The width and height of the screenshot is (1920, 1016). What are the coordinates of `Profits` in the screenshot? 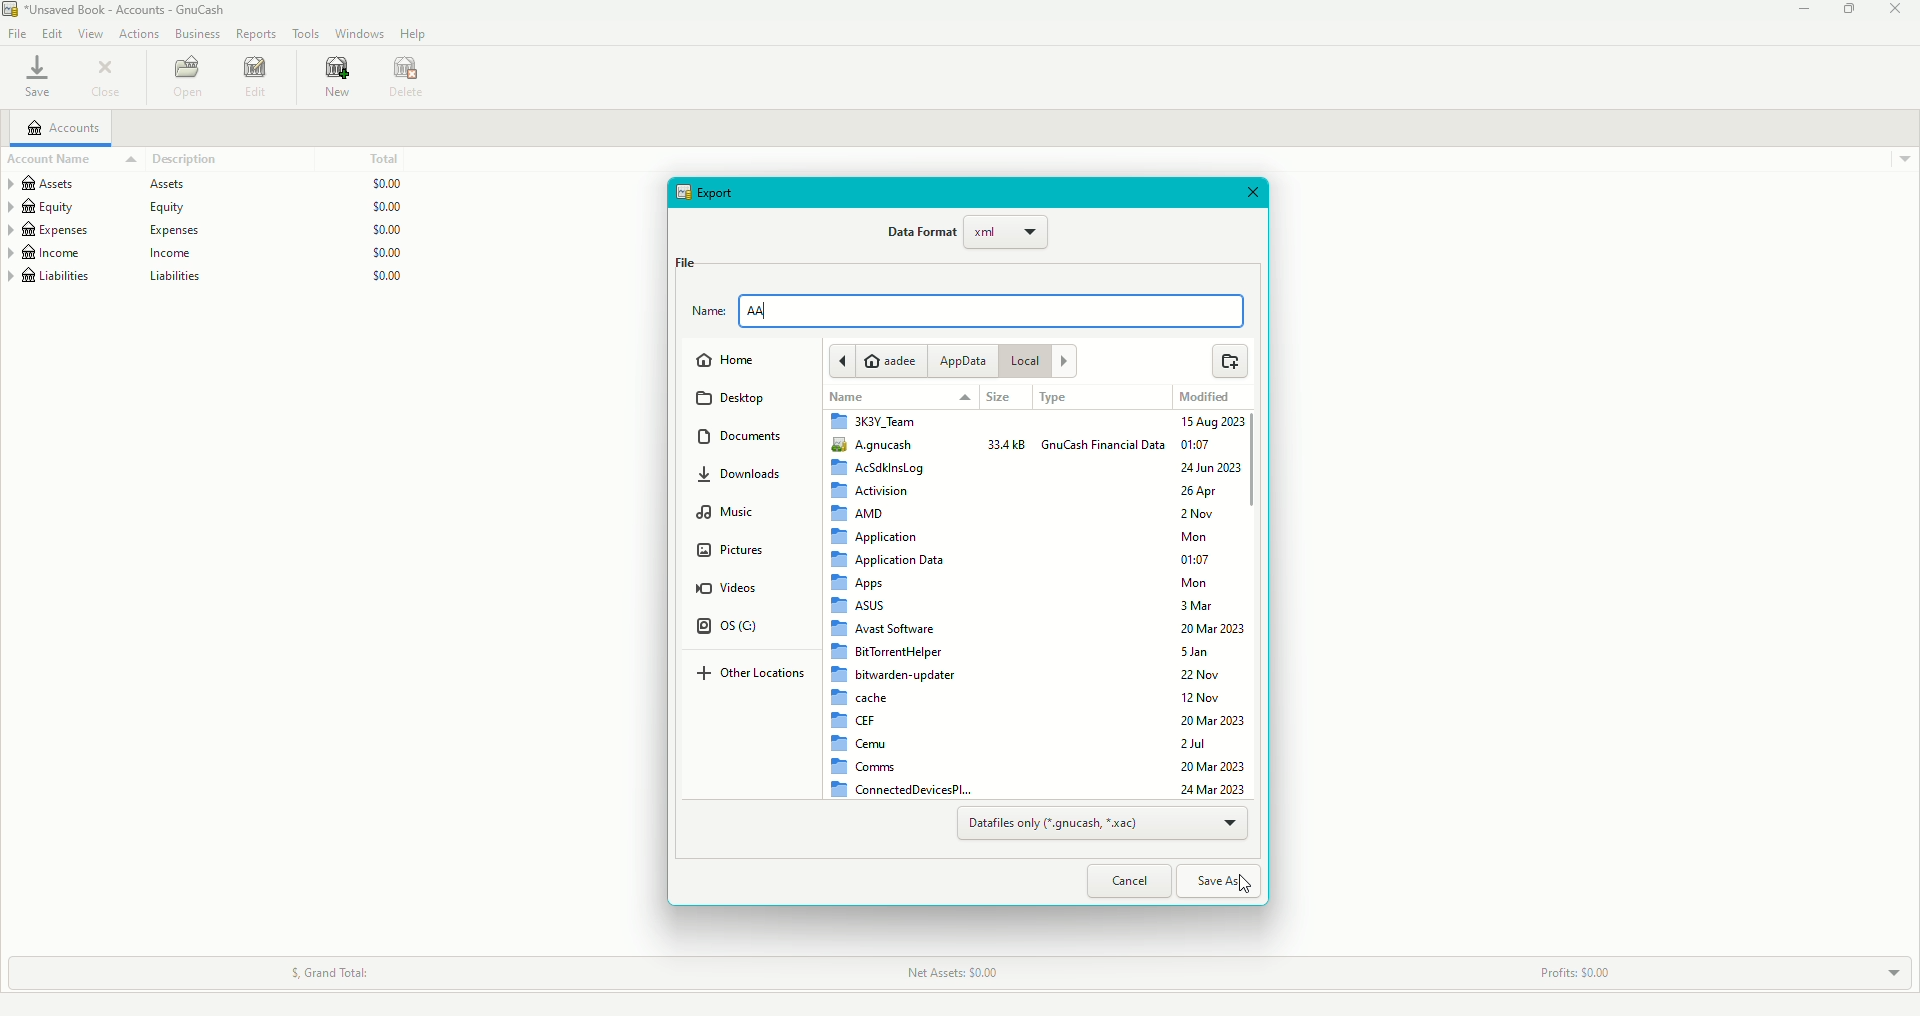 It's located at (1571, 967).